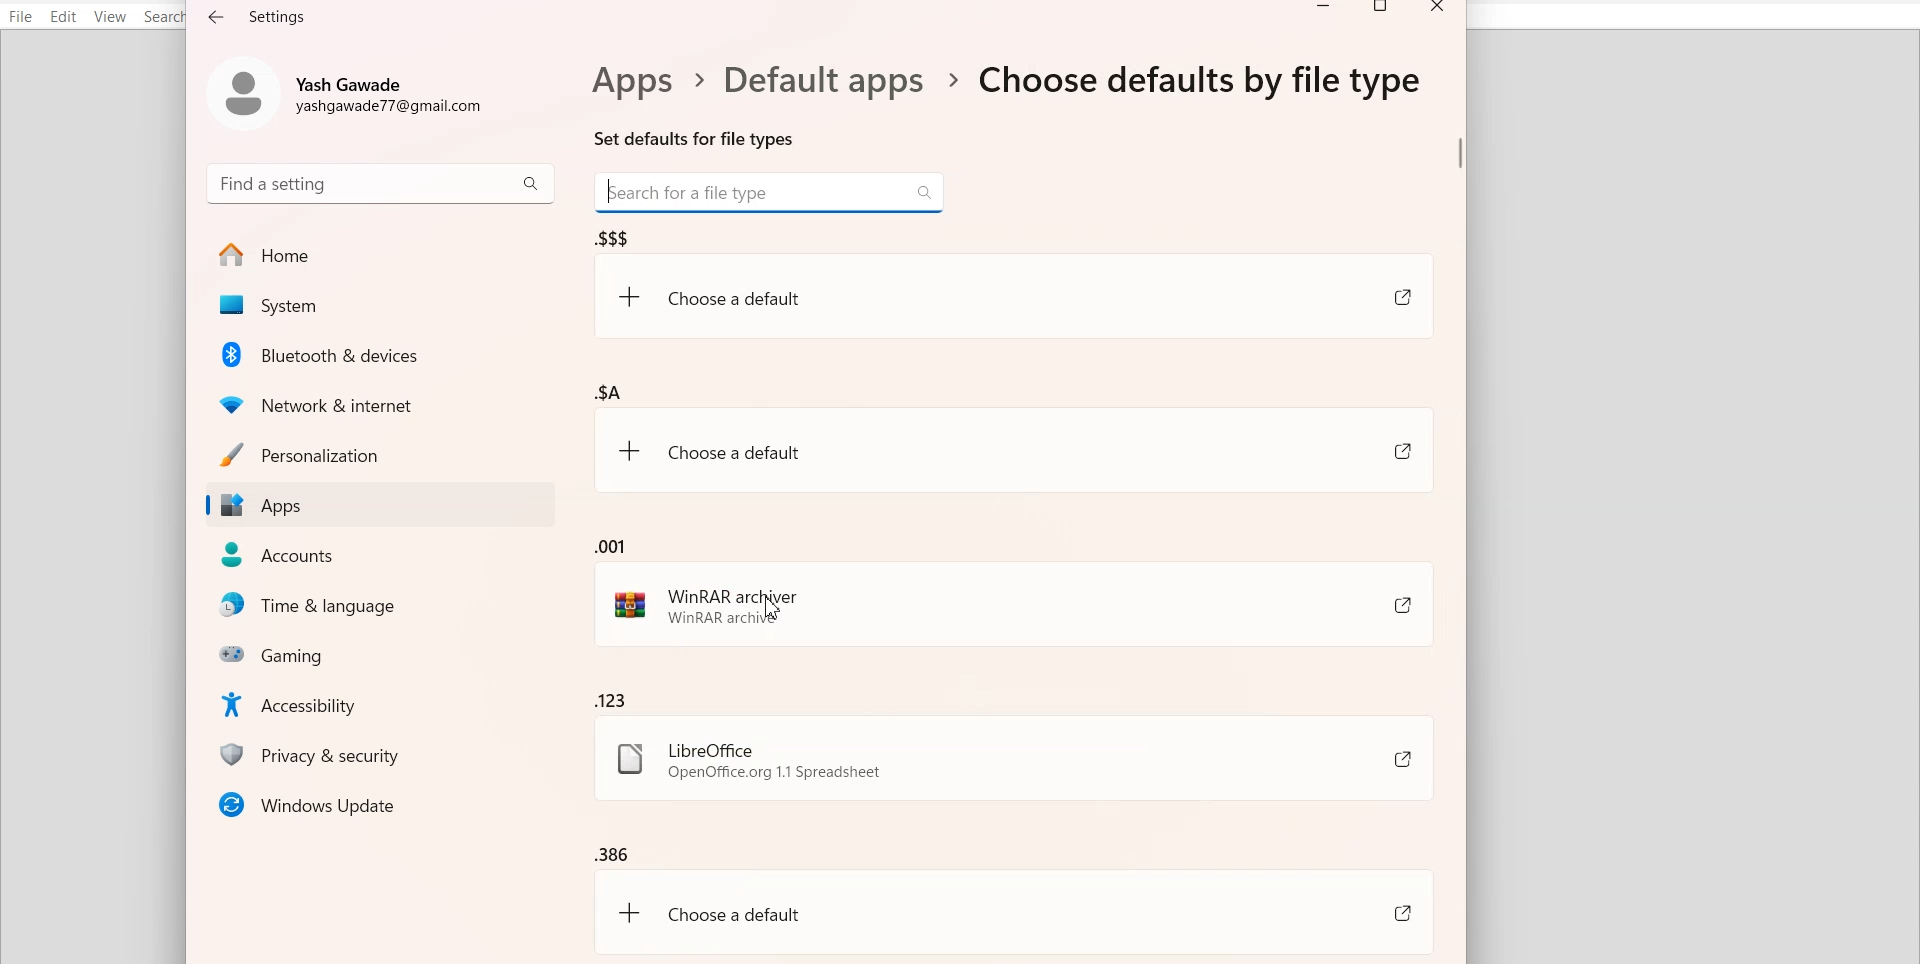 This screenshot has height=964, width=1920. I want to click on Accounts, so click(382, 555).